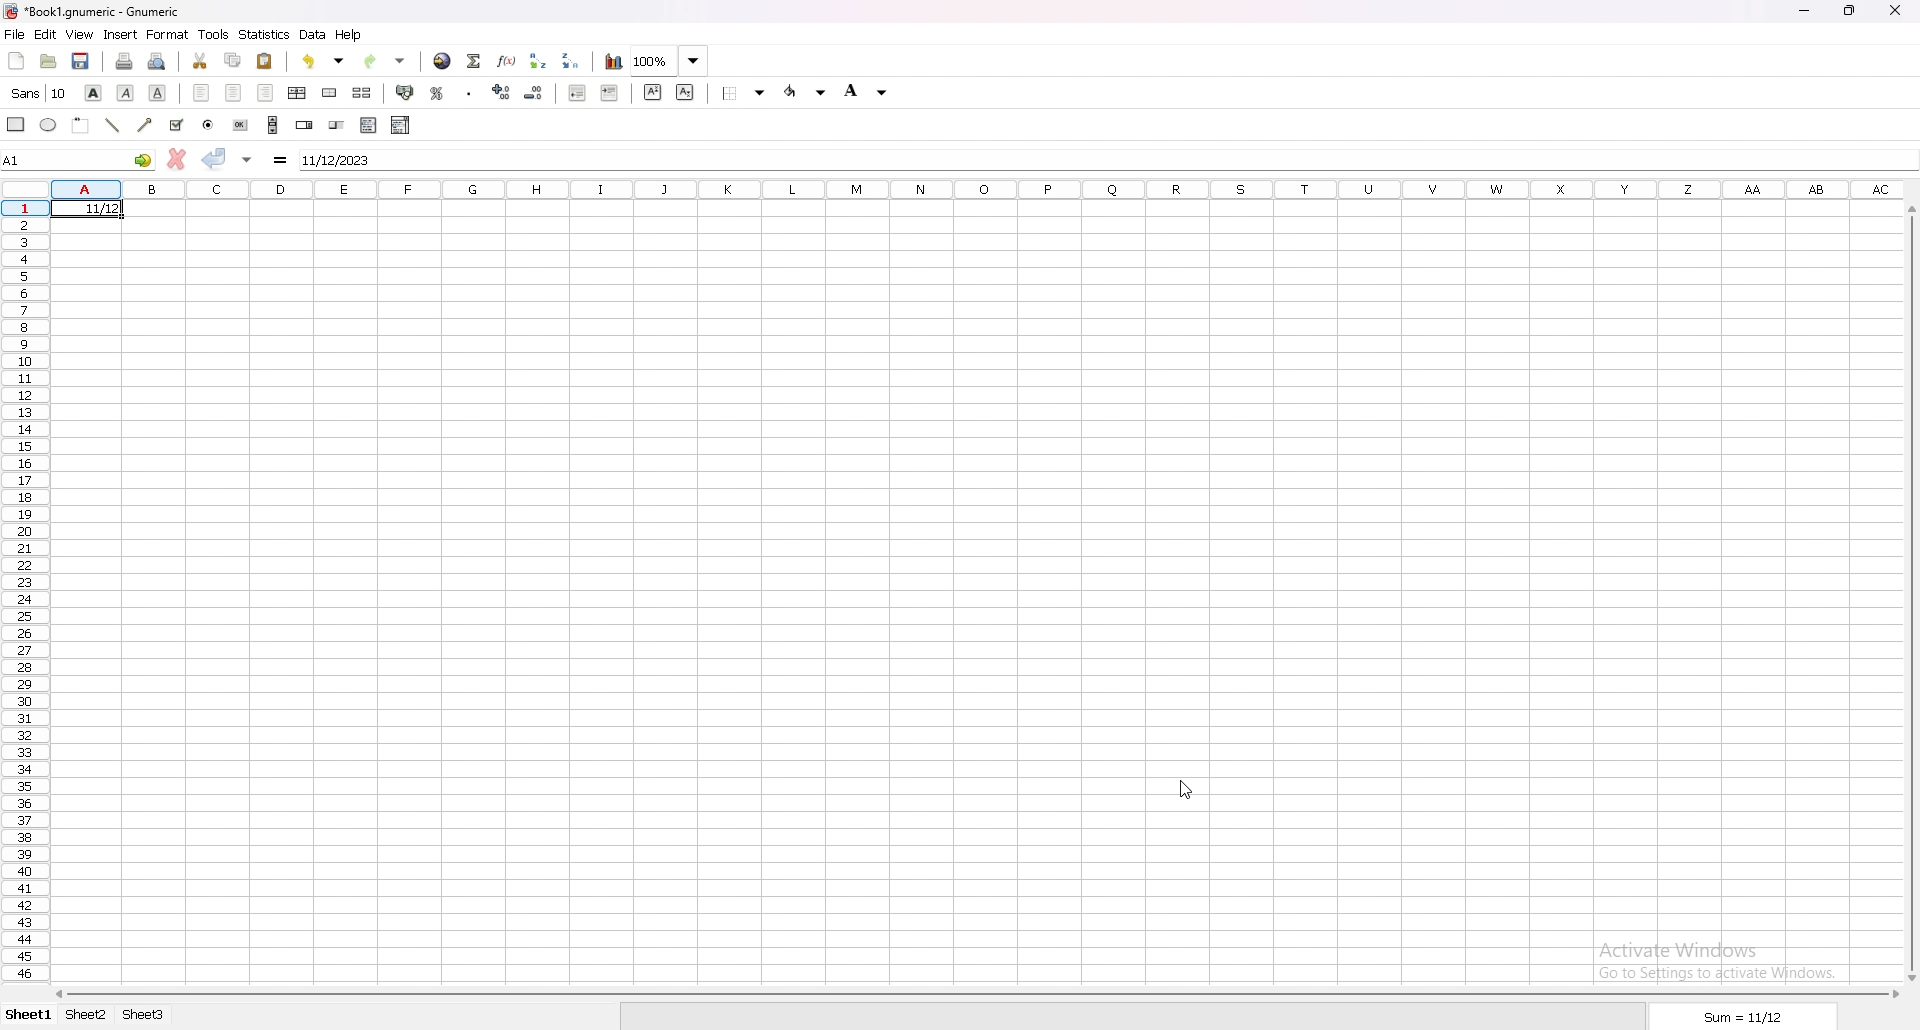  I want to click on increase indent, so click(611, 93).